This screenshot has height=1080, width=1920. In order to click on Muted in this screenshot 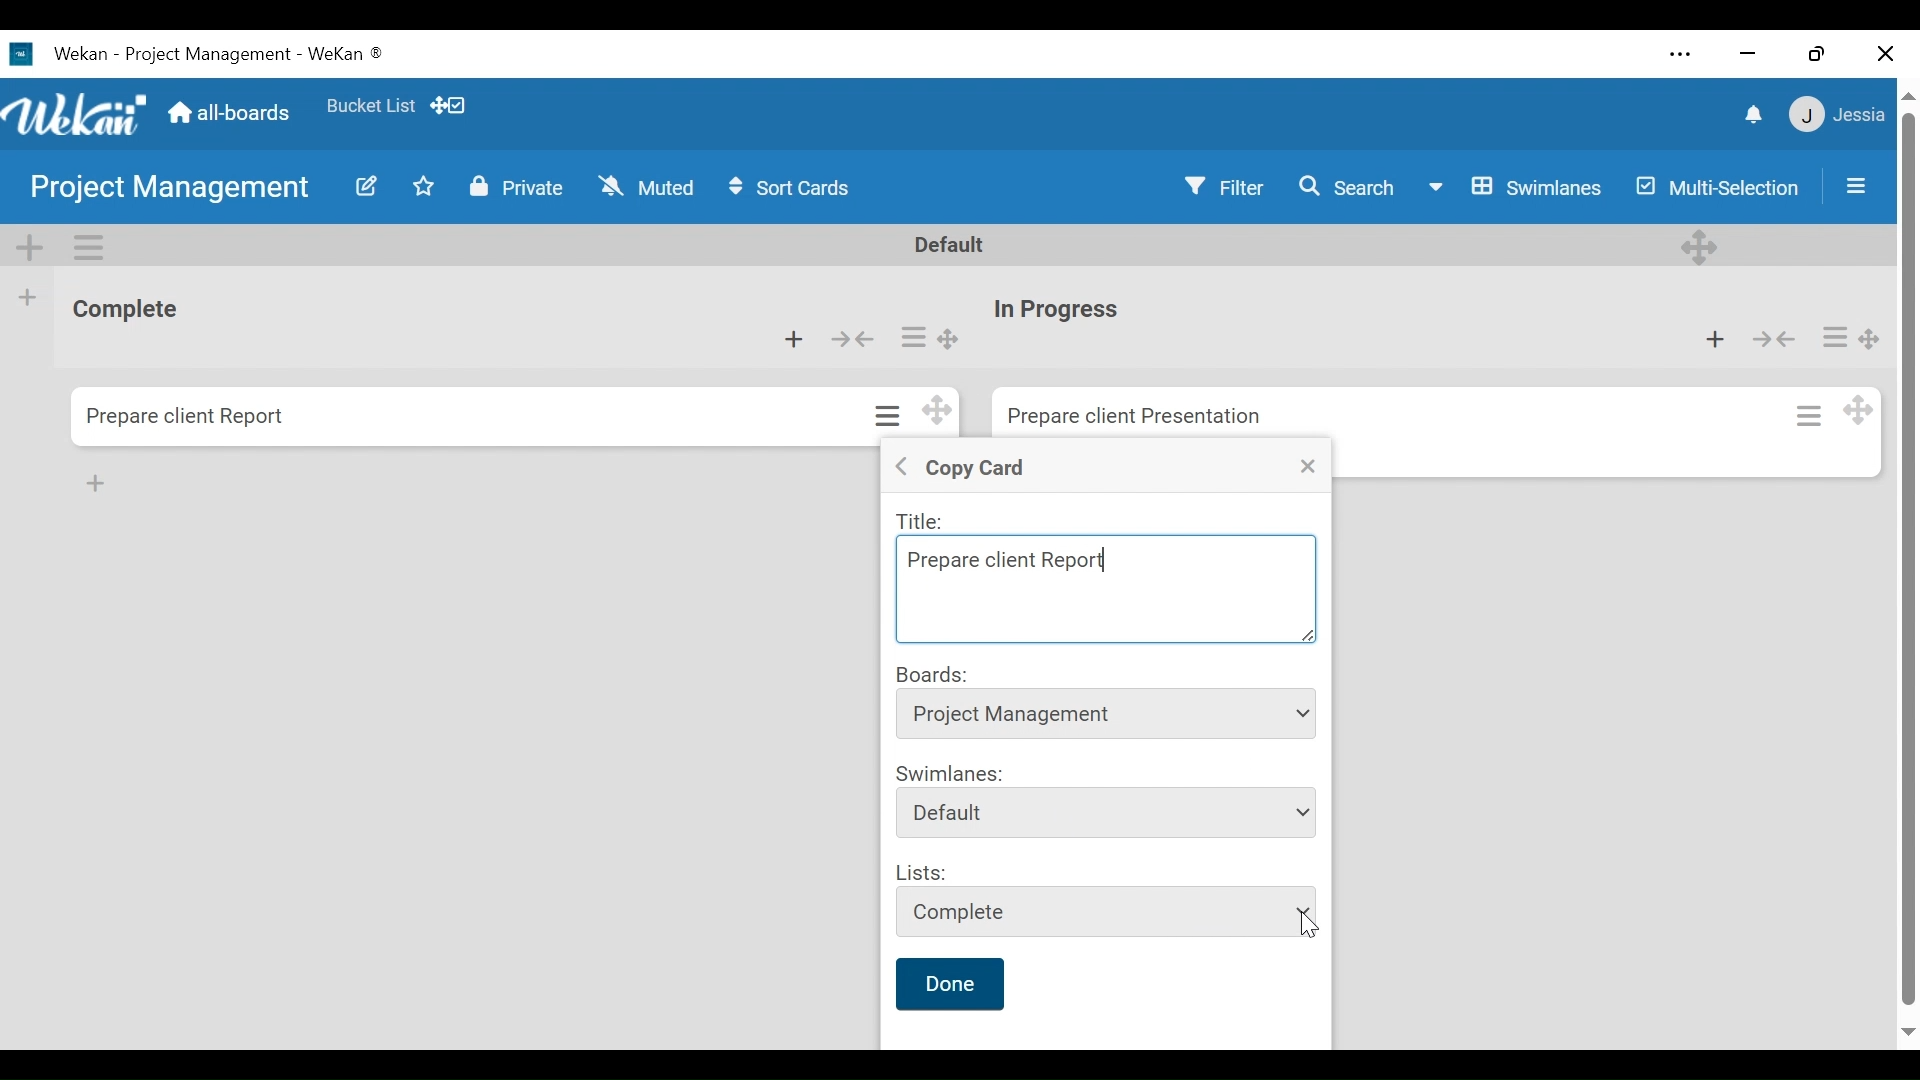, I will do `click(646, 187)`.